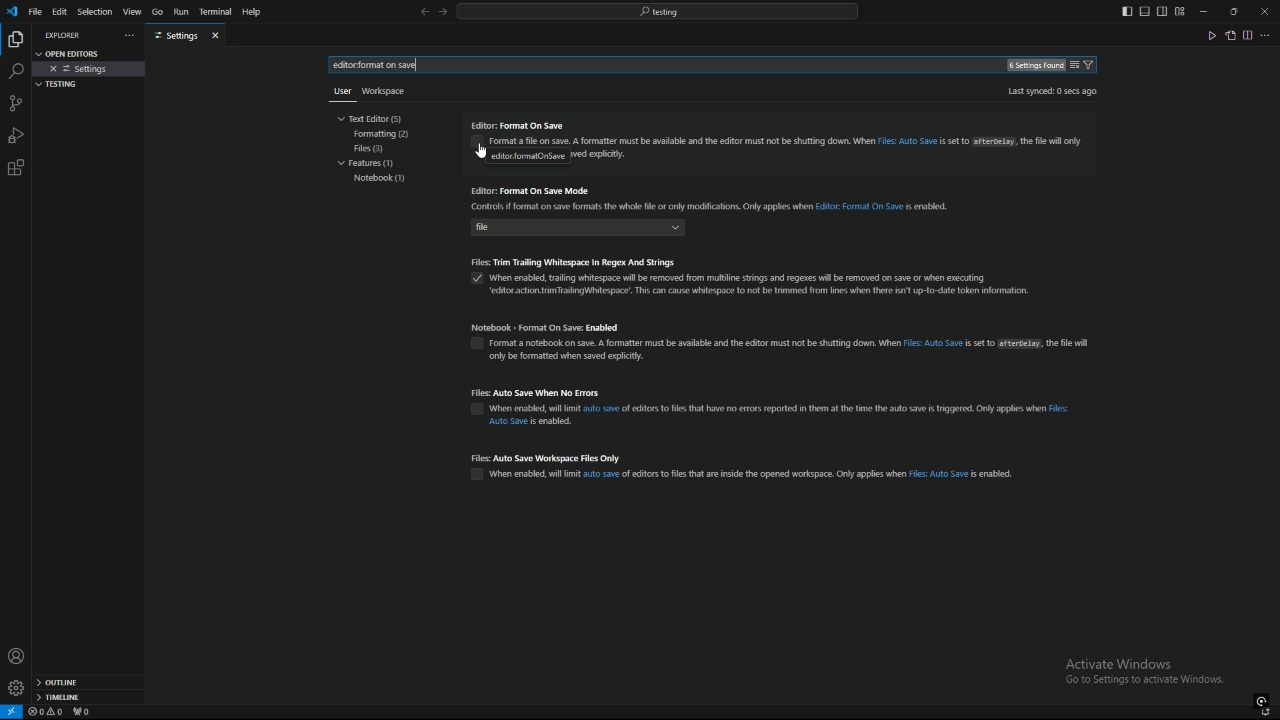 The height and width of the screenshot is (720, 1280). I want to click on outline, so click(88, 683).